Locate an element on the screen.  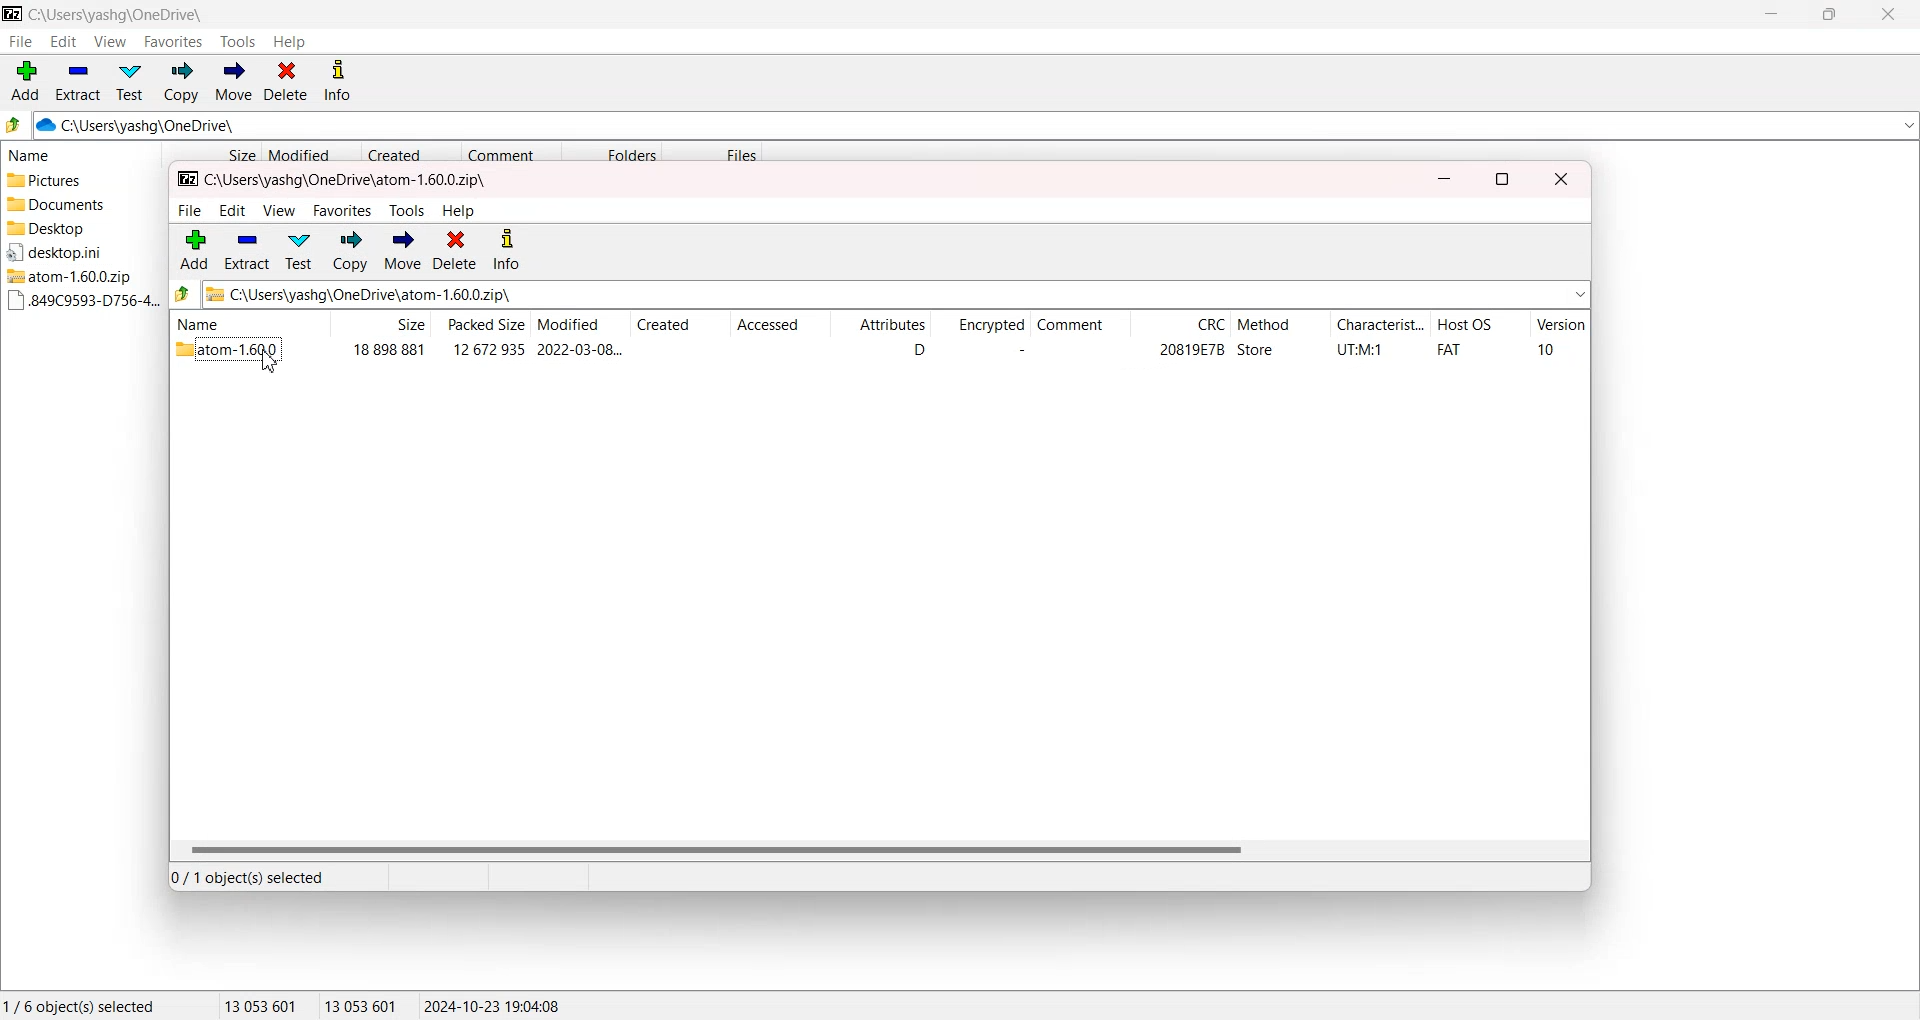
Delete is located at coordinates (286, 82).